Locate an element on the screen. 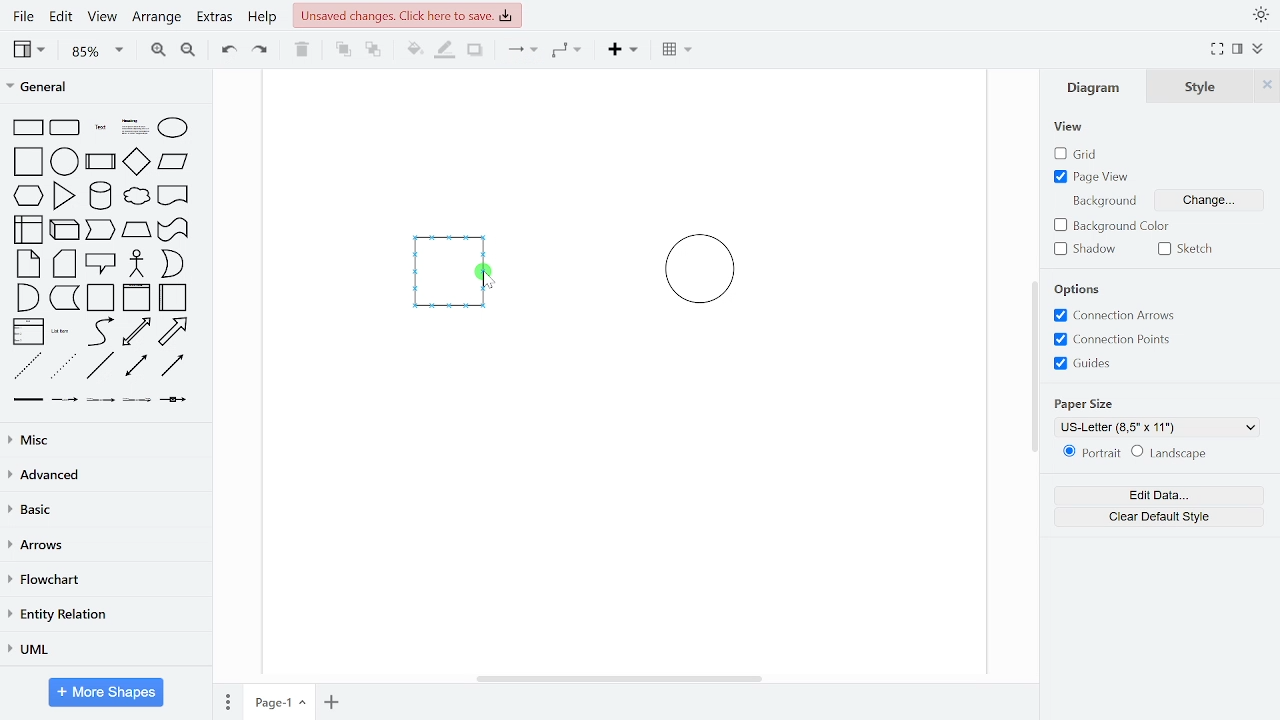 The height and width of the screenshot is (720, 1280). rounded rectangle is located at coordinates (66, 129).